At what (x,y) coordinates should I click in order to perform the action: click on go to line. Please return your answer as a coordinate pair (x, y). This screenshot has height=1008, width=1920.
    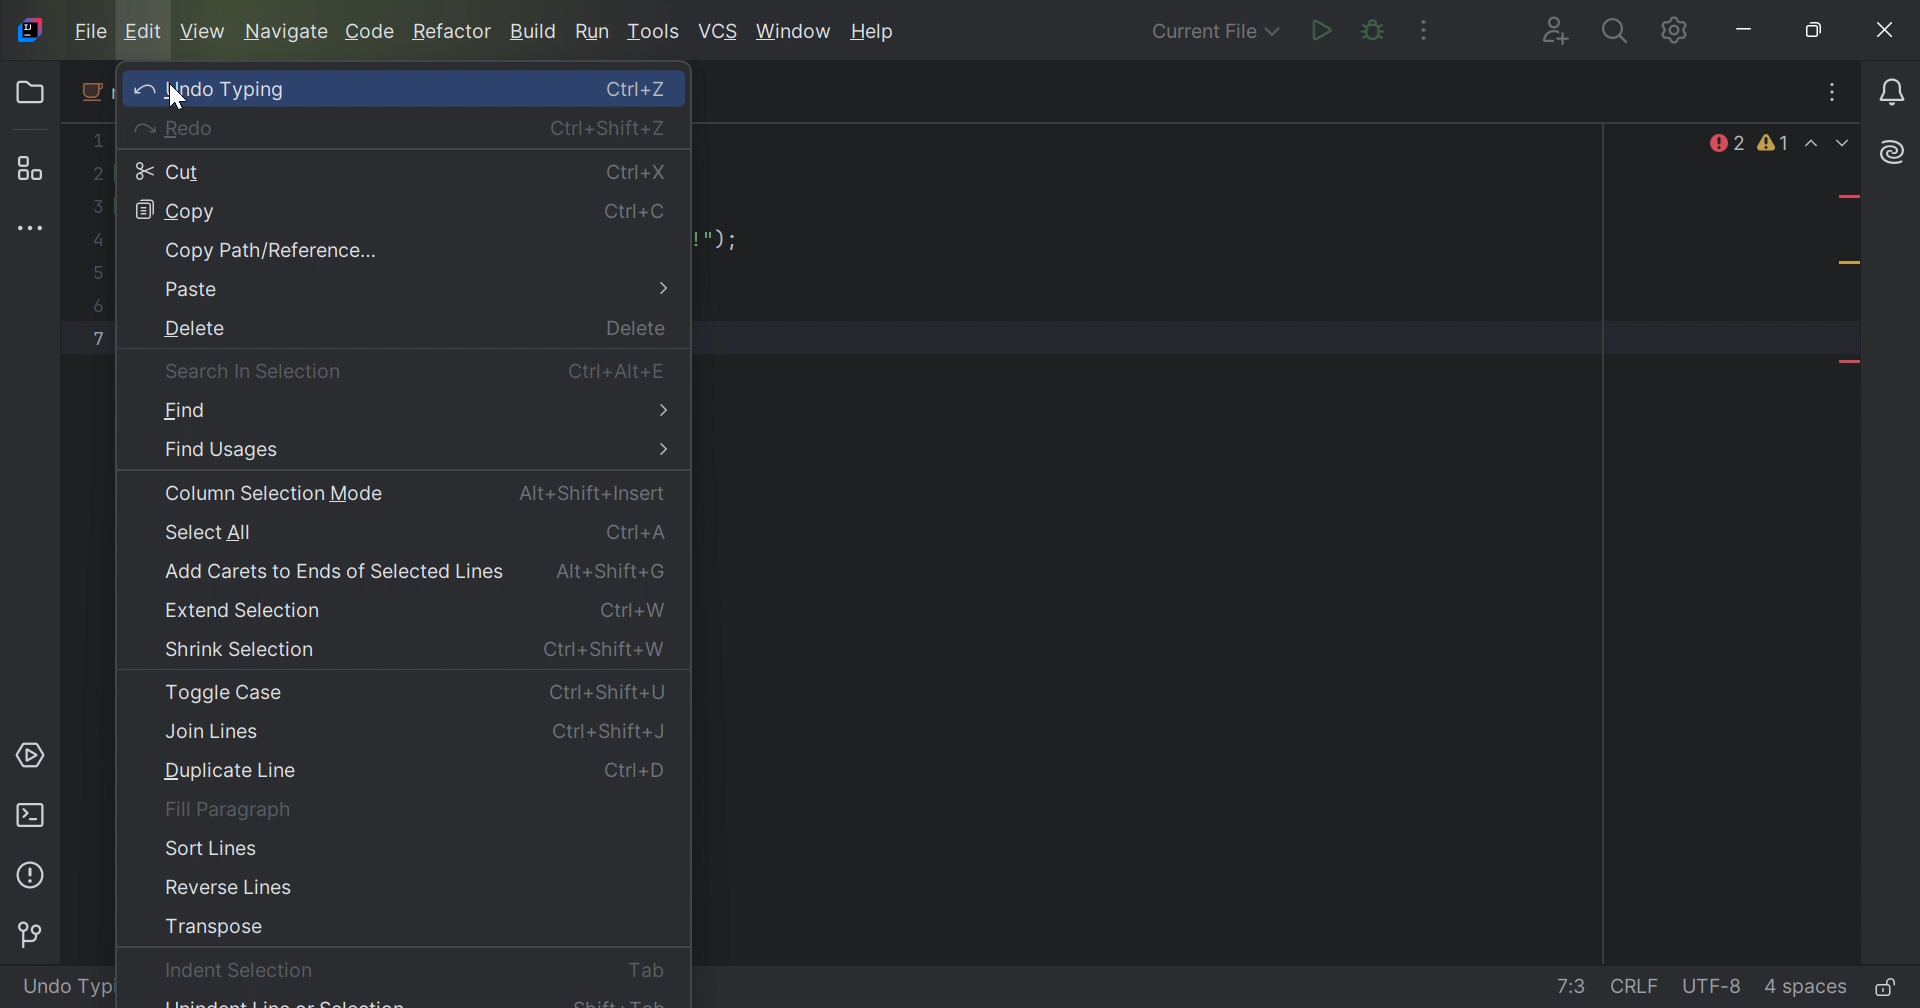
    Looking at the image, I should click on (1570, 987).